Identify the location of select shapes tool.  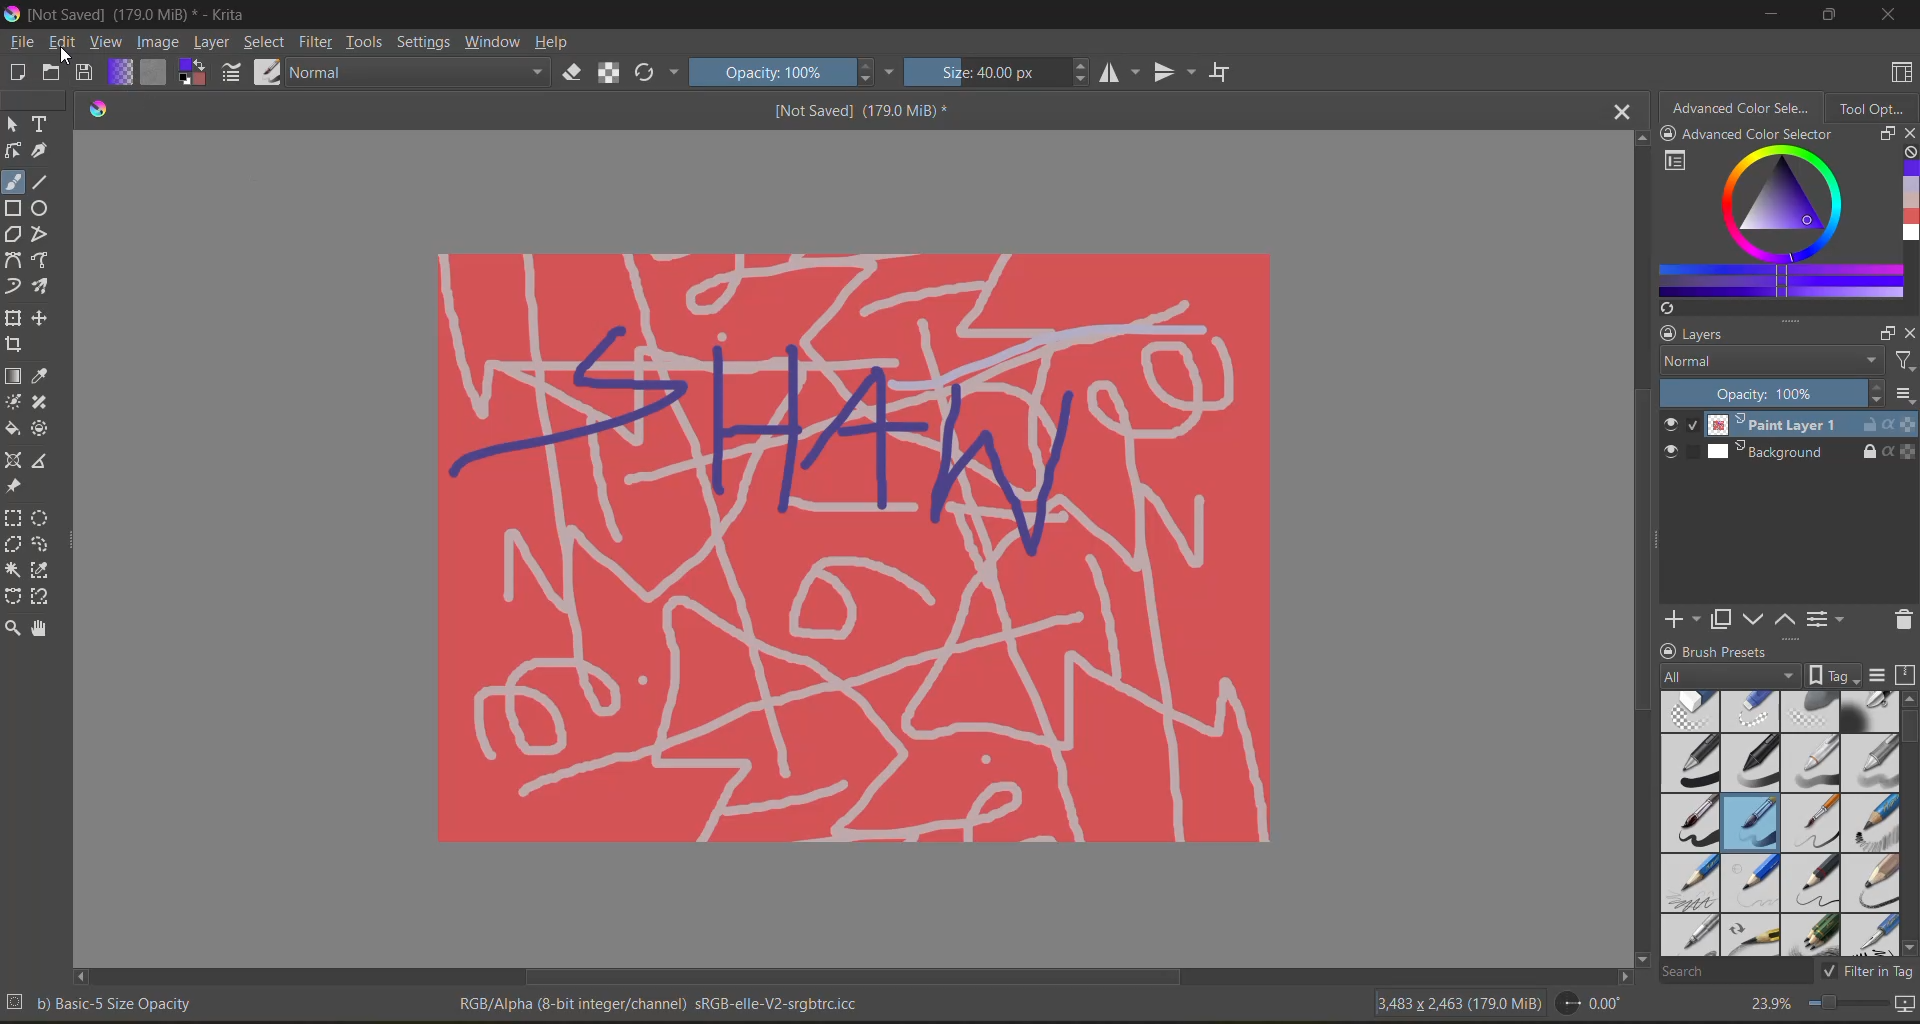
(13, 124).